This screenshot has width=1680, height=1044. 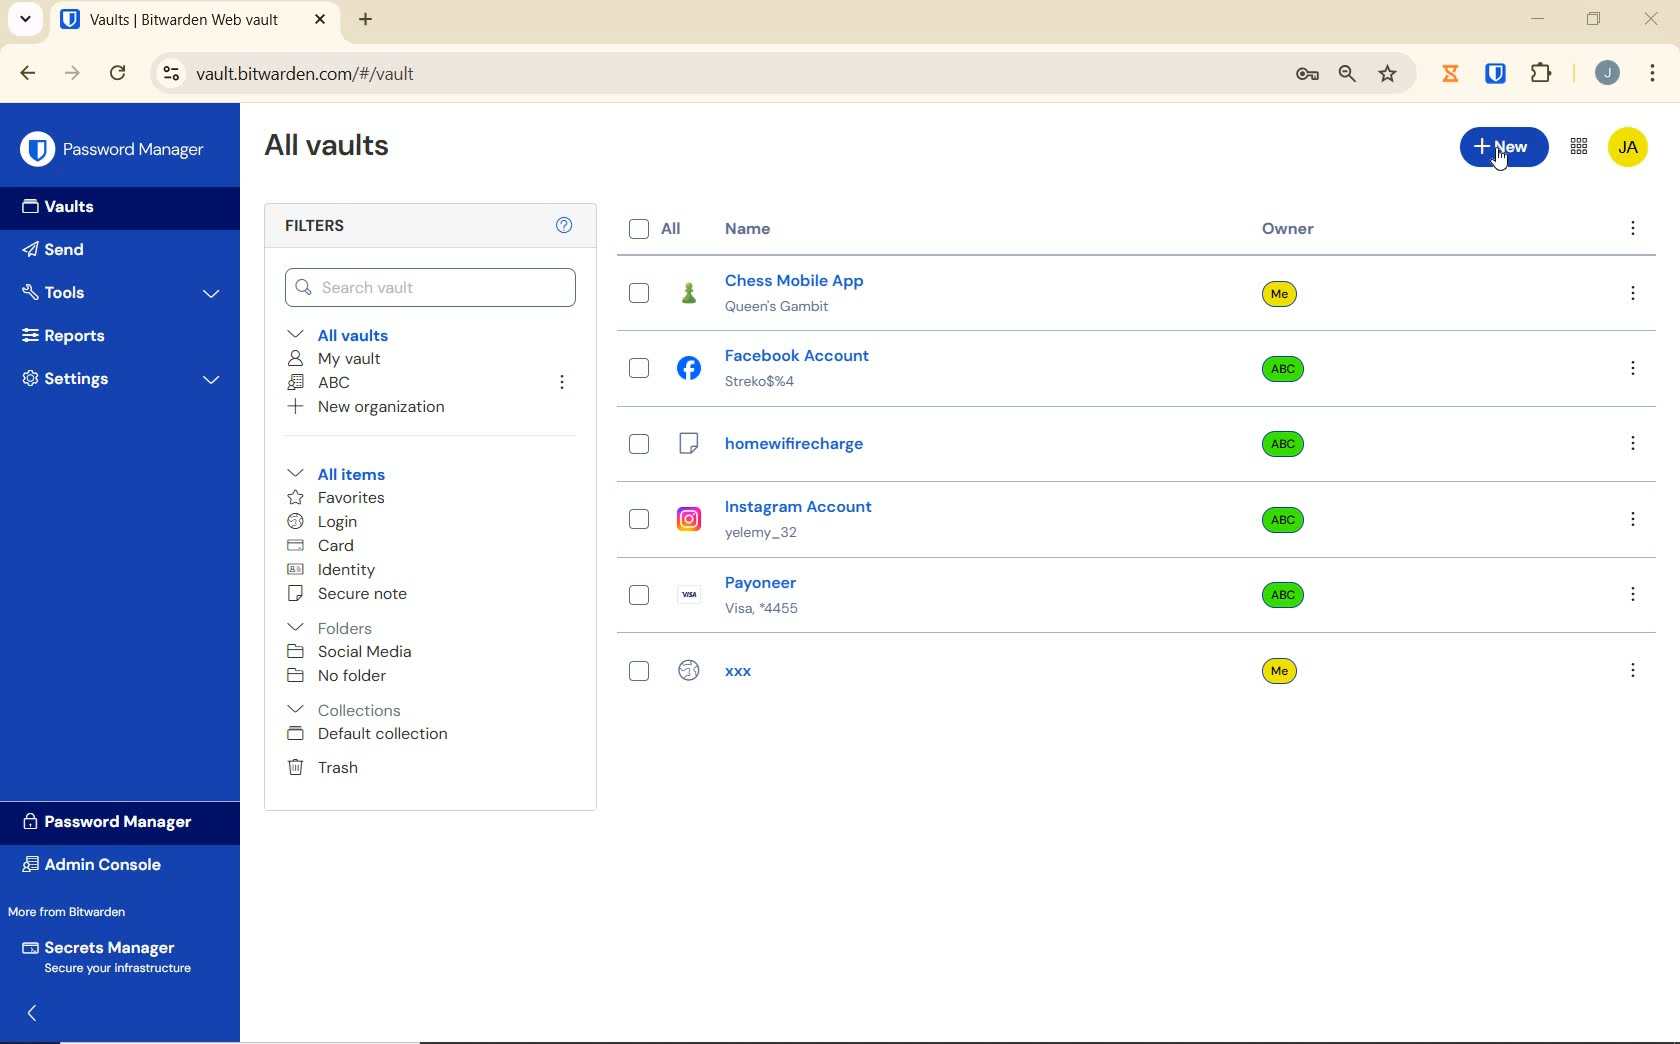 What do you see at coordinates (325, 548) in the screenshot?
I see `card` at bounding box center [325, 548].